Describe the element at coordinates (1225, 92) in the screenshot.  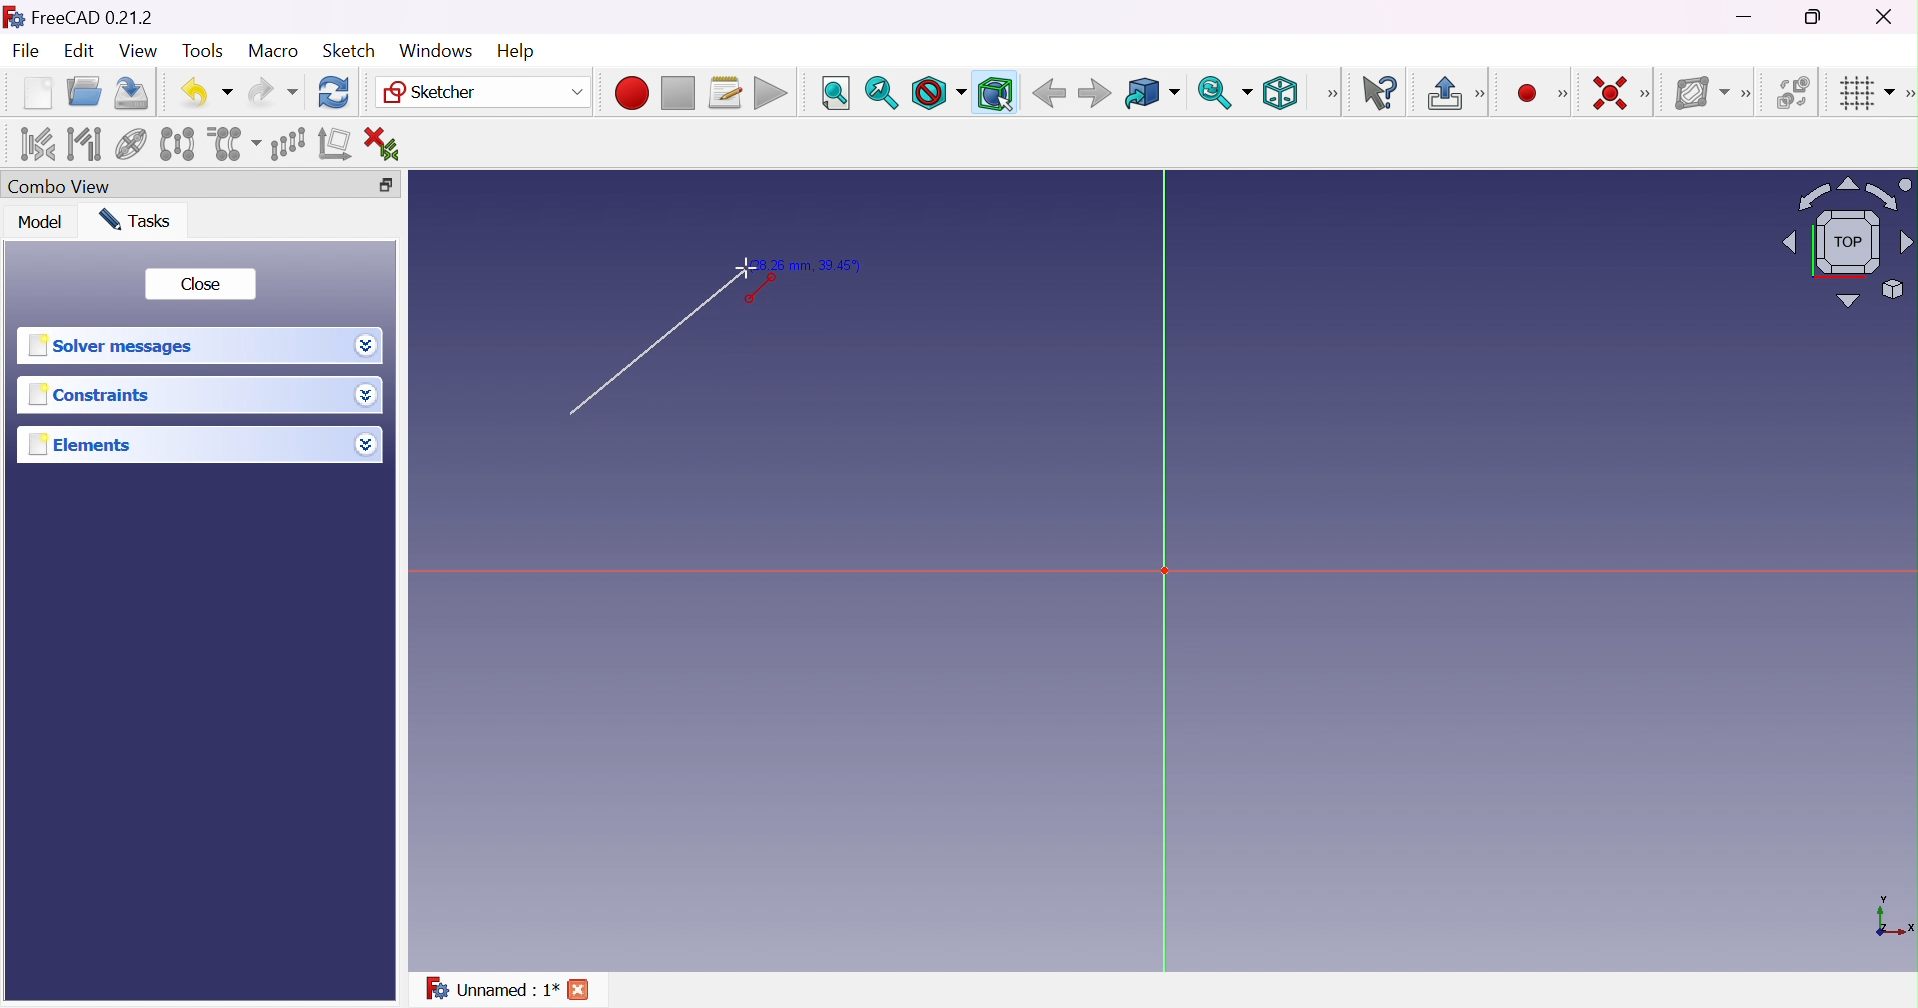
I see `Sync view` at that location.